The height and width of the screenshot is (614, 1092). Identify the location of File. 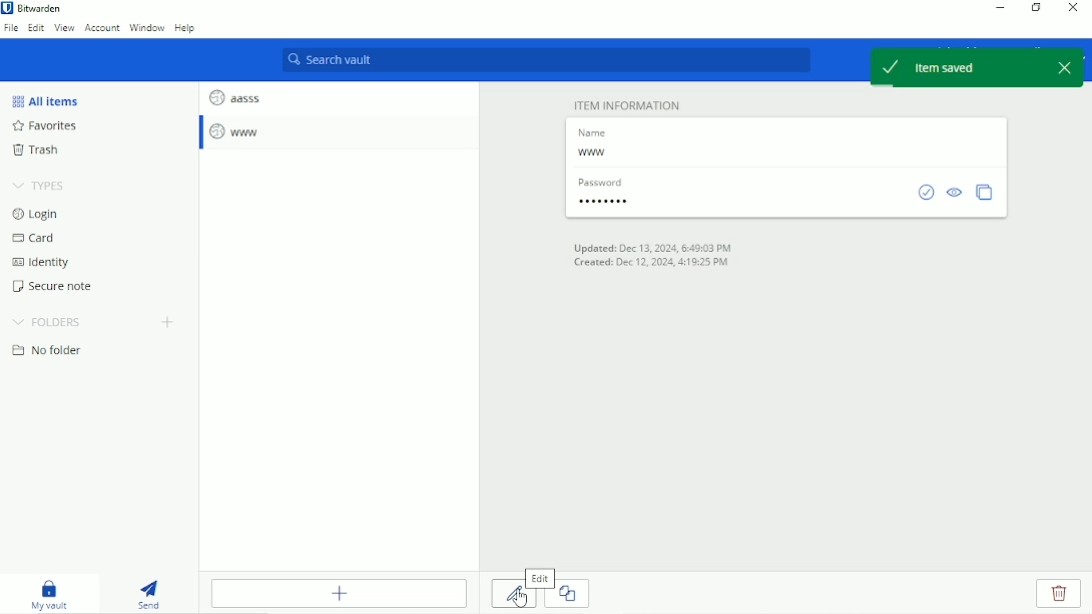
(11, 28).